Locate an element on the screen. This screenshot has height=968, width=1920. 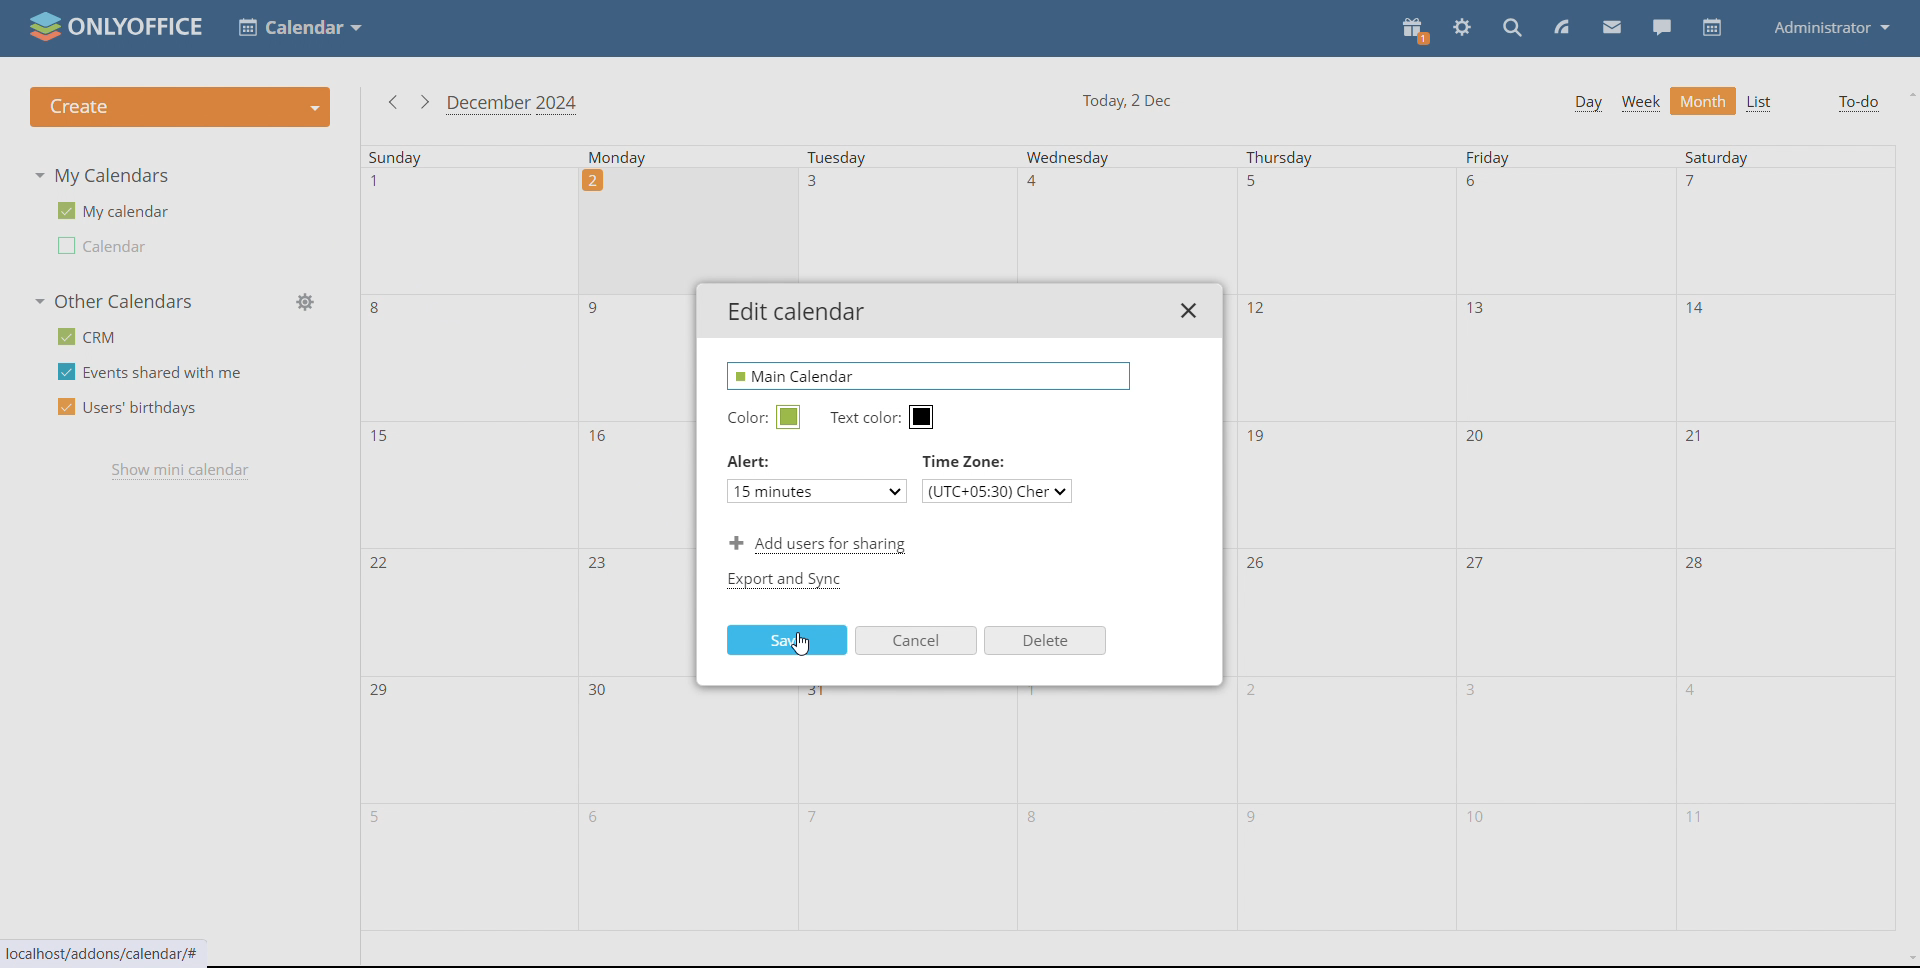
sunday is located at coordinates (449, 152).